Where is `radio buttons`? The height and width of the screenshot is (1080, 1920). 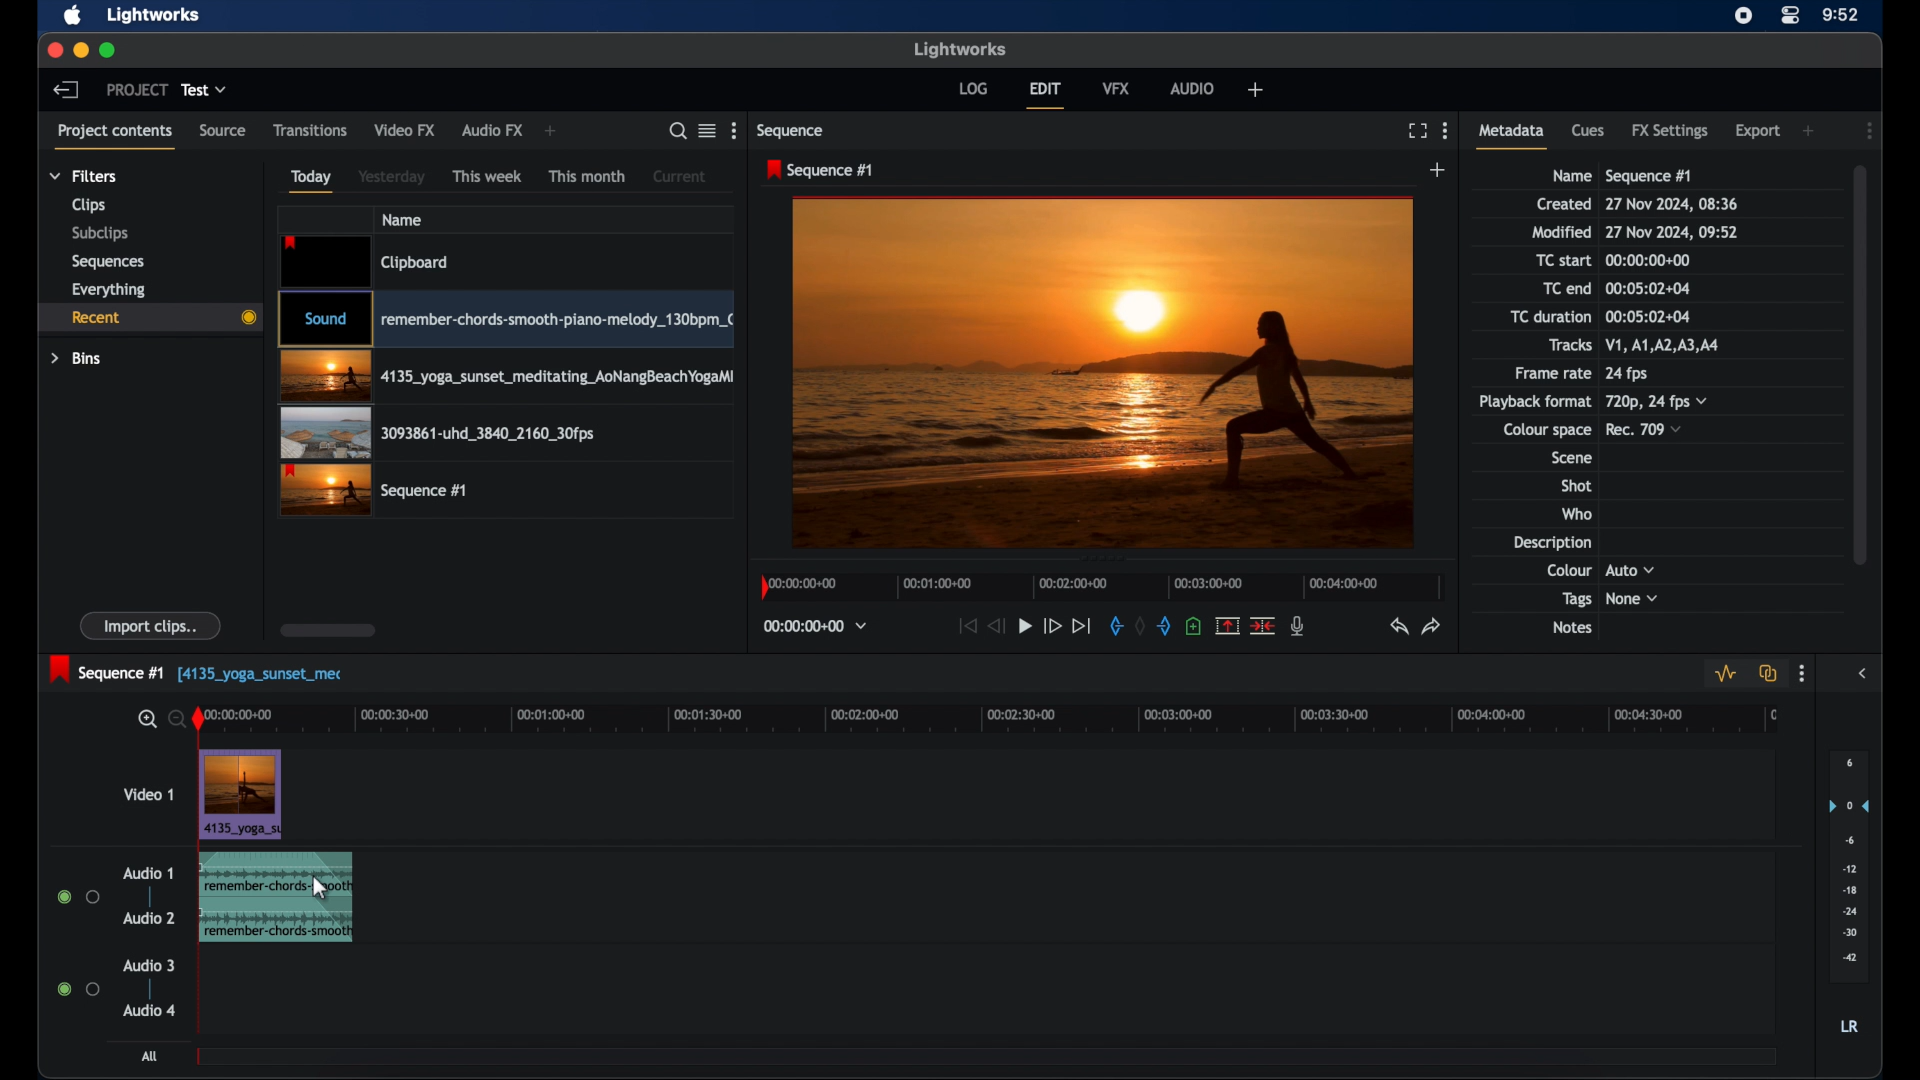
radio buttons is located at coordinates (77, 988).